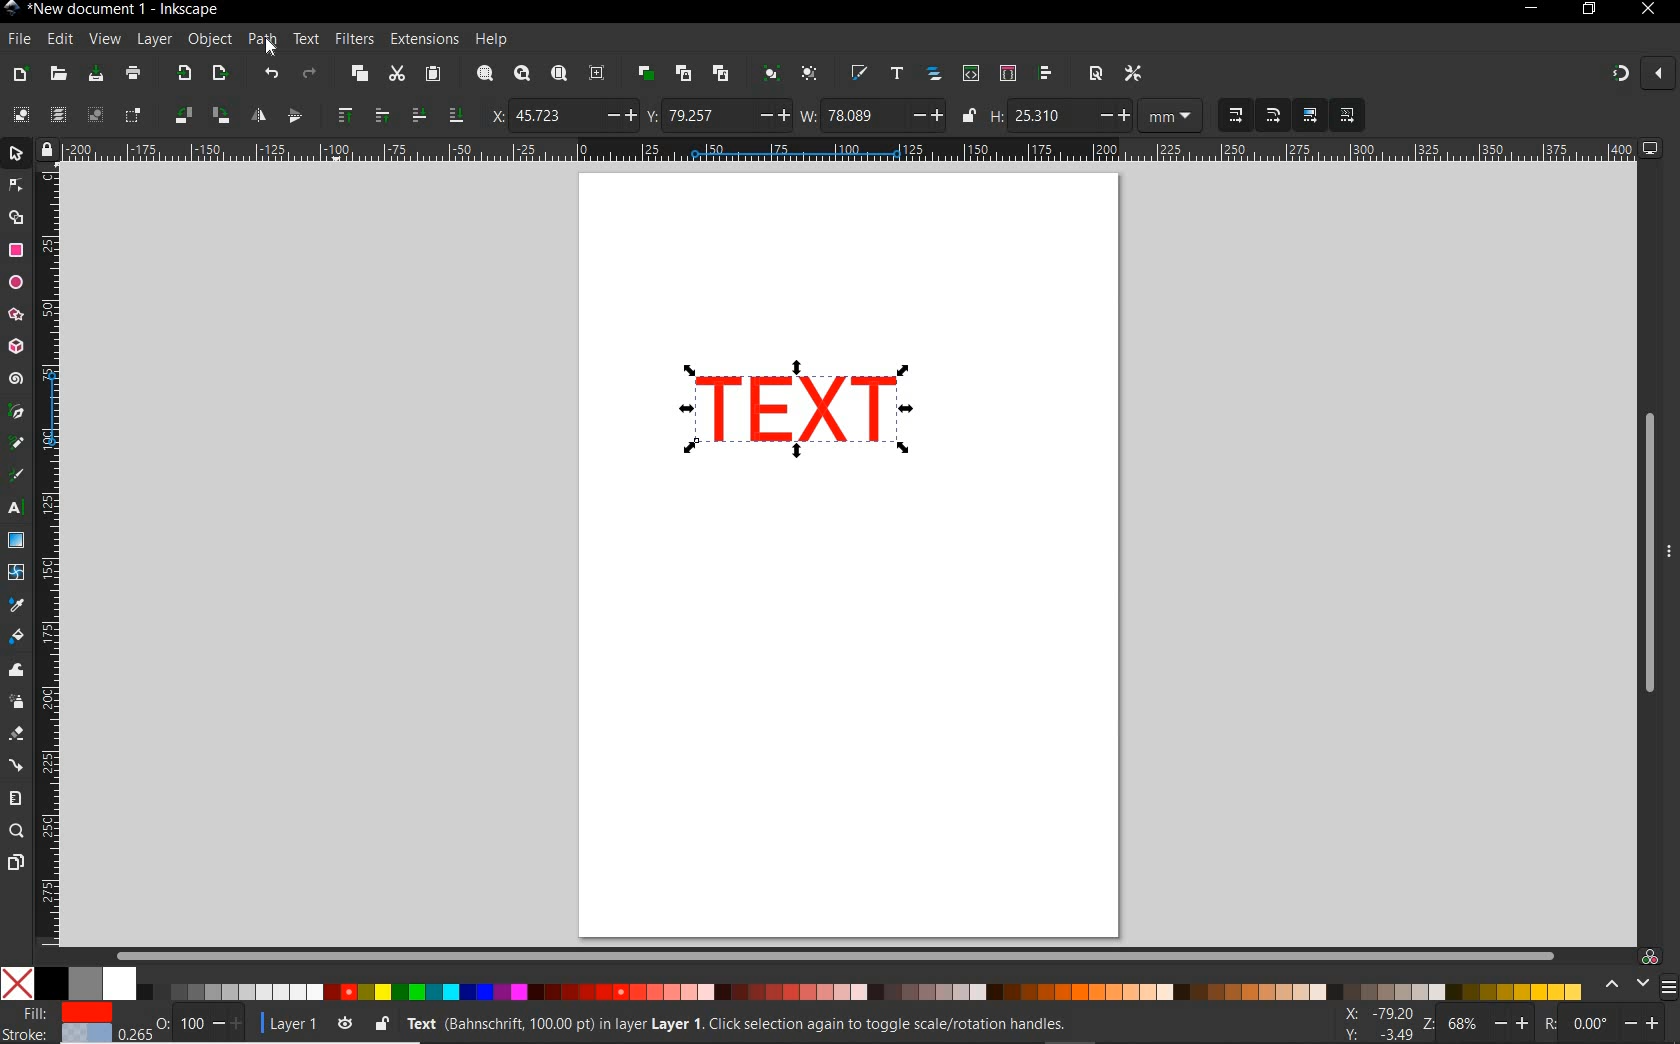 This screenshot has height=1044, width=1680. What do you see at coordinates (971, 75) in the screenshot?
I see `OPEN XML EDITOR` at bounding box center [971, 75].